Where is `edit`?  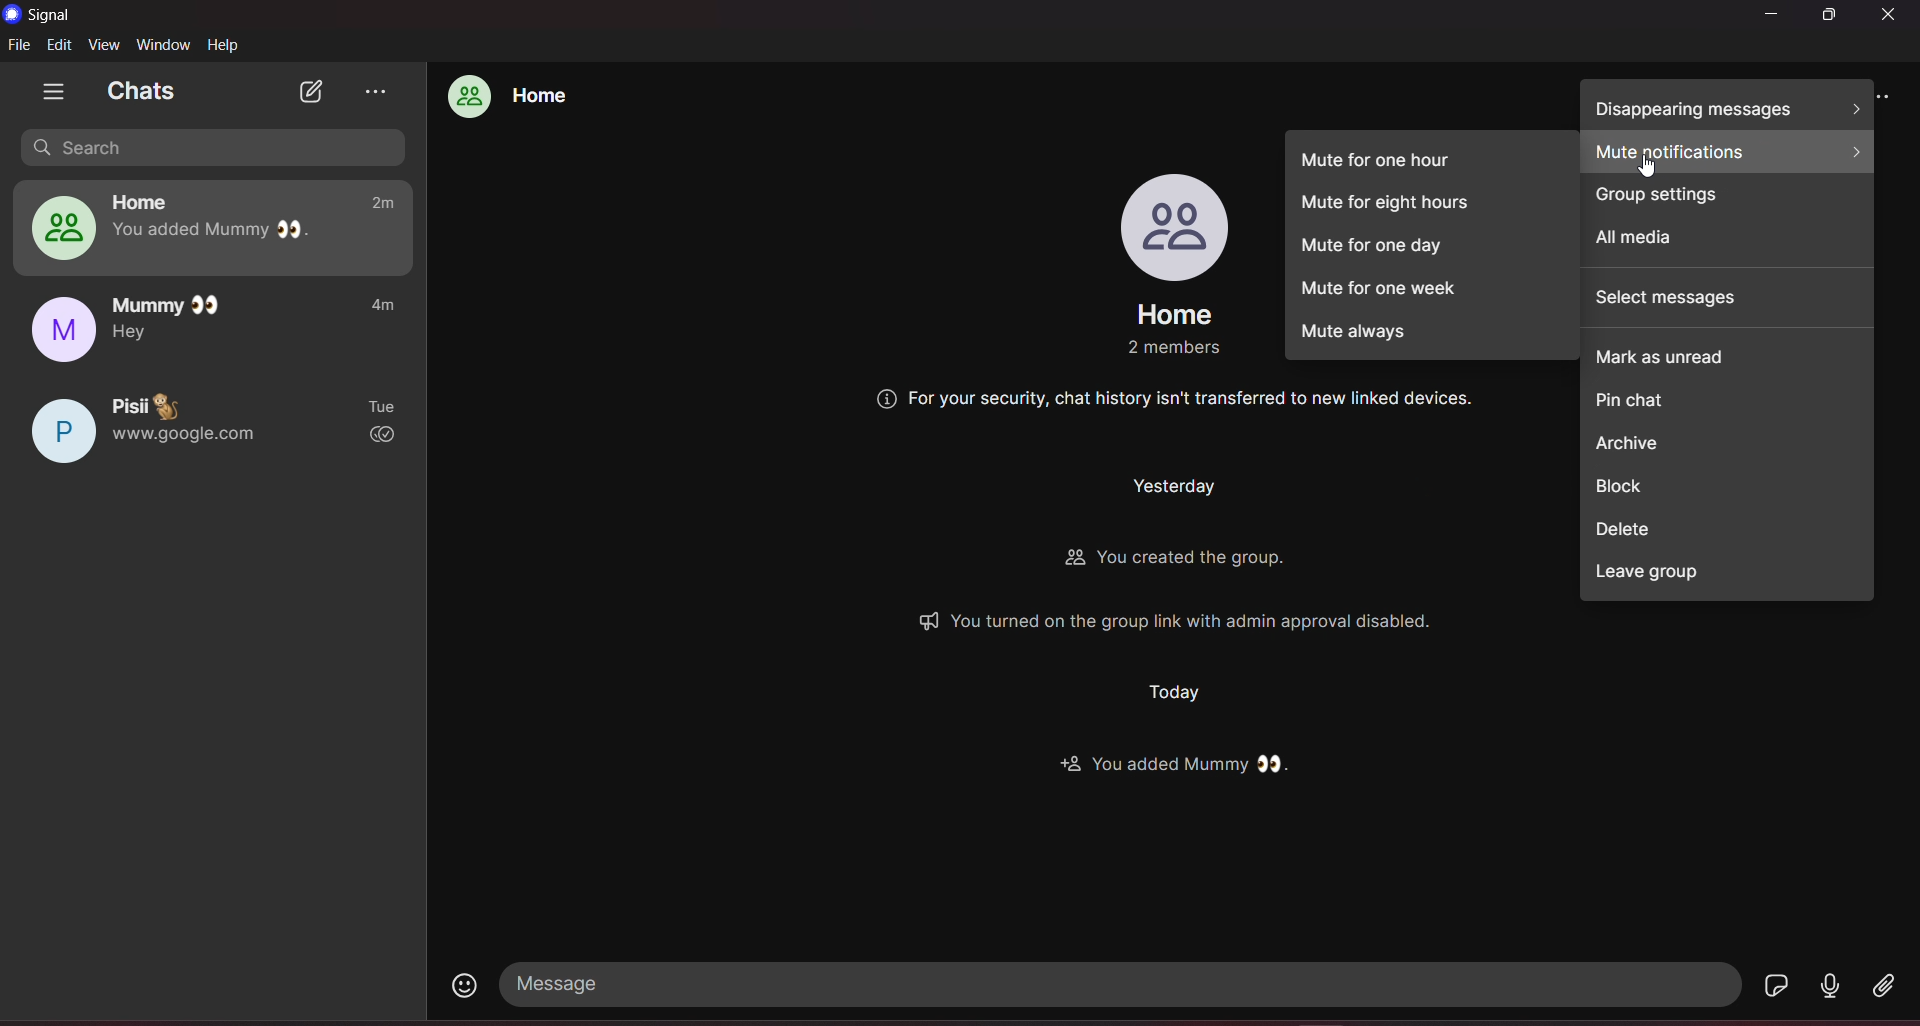
edit is located at coordinates (60, 43).